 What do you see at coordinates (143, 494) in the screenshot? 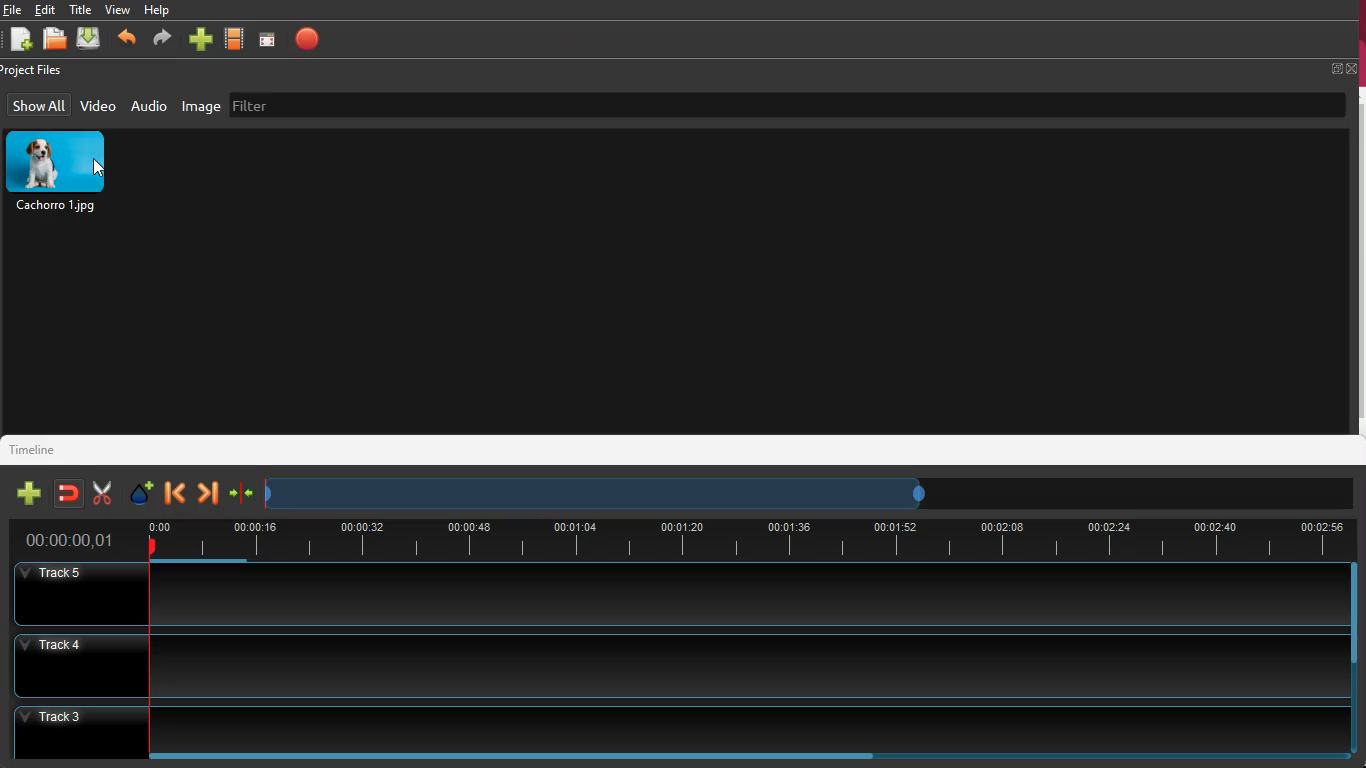
I see `effect` at bounding box center [143, 494].